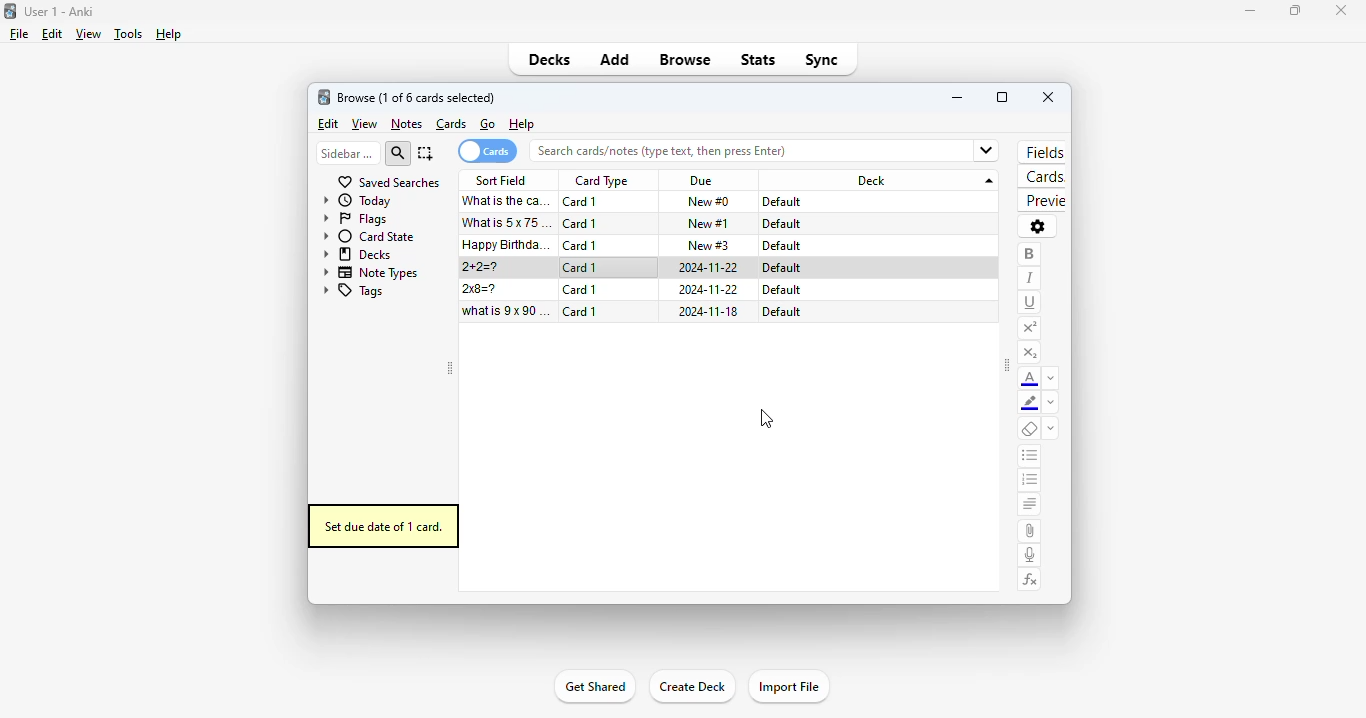 This screenshot has width=1366, height=718. What do you see at coordinates (417, 97) in the screenshot?
I see `browse (1 of 6 cards selected)` at bounding box center [417, 97].